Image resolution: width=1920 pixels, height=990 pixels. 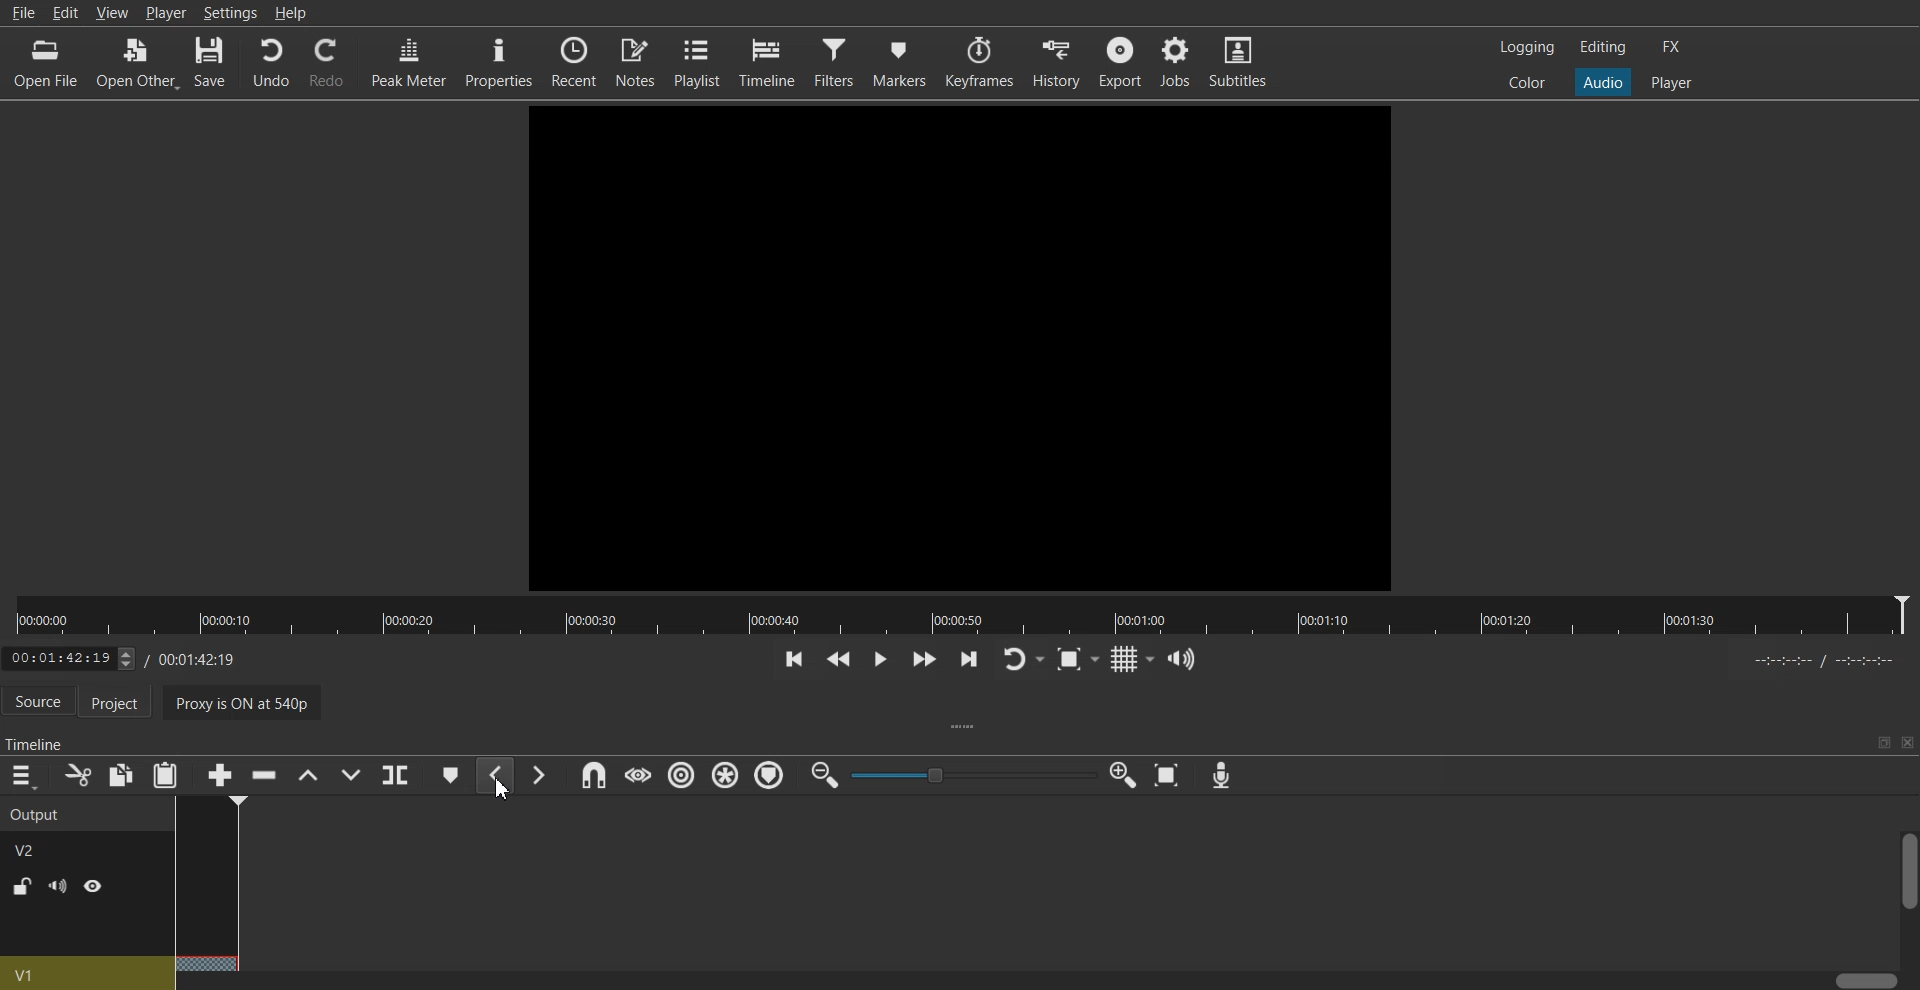 What do you see at coordinates (1907, 742) in the screenshot?
I see `Close` at bounding box center [1907, 742].